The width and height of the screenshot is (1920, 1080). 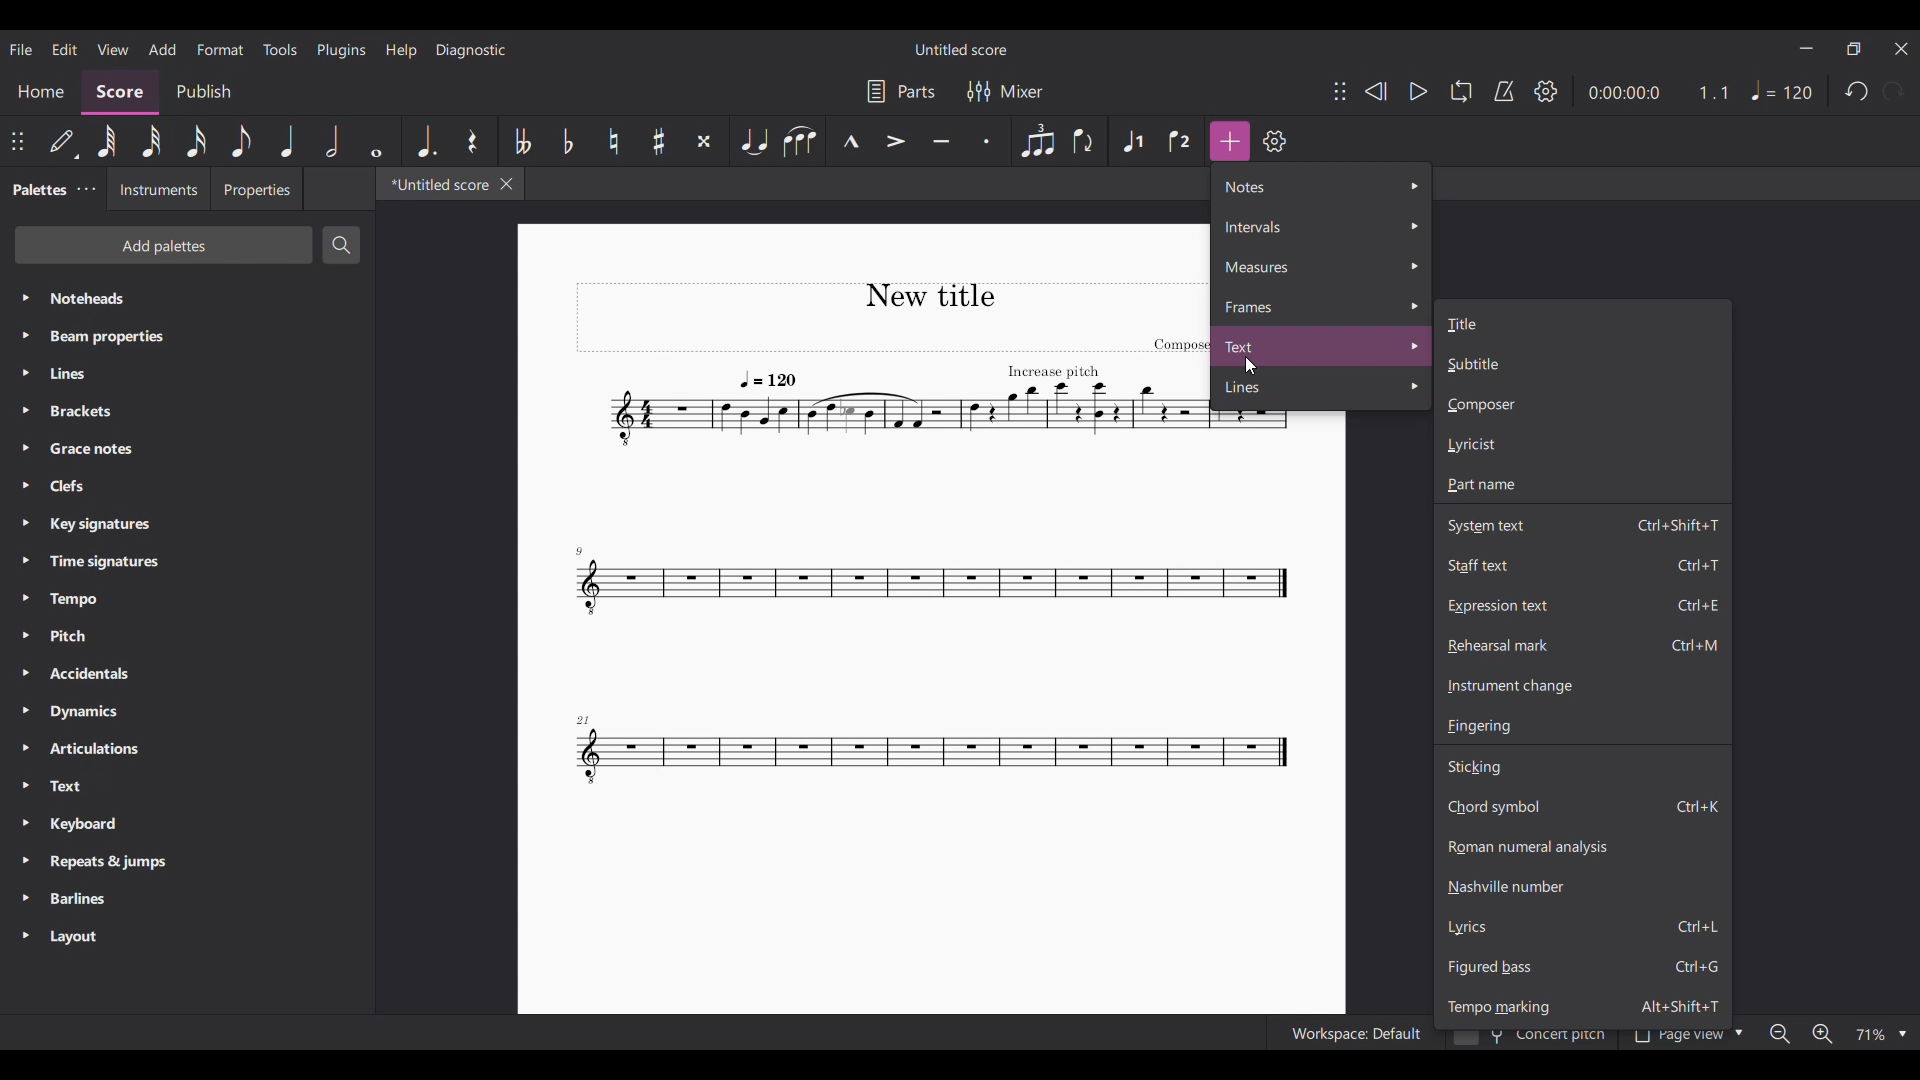 What do you see at coordinates (888, 543) in the screenshot?
I see `Current score` at bounding box center [888, 543].